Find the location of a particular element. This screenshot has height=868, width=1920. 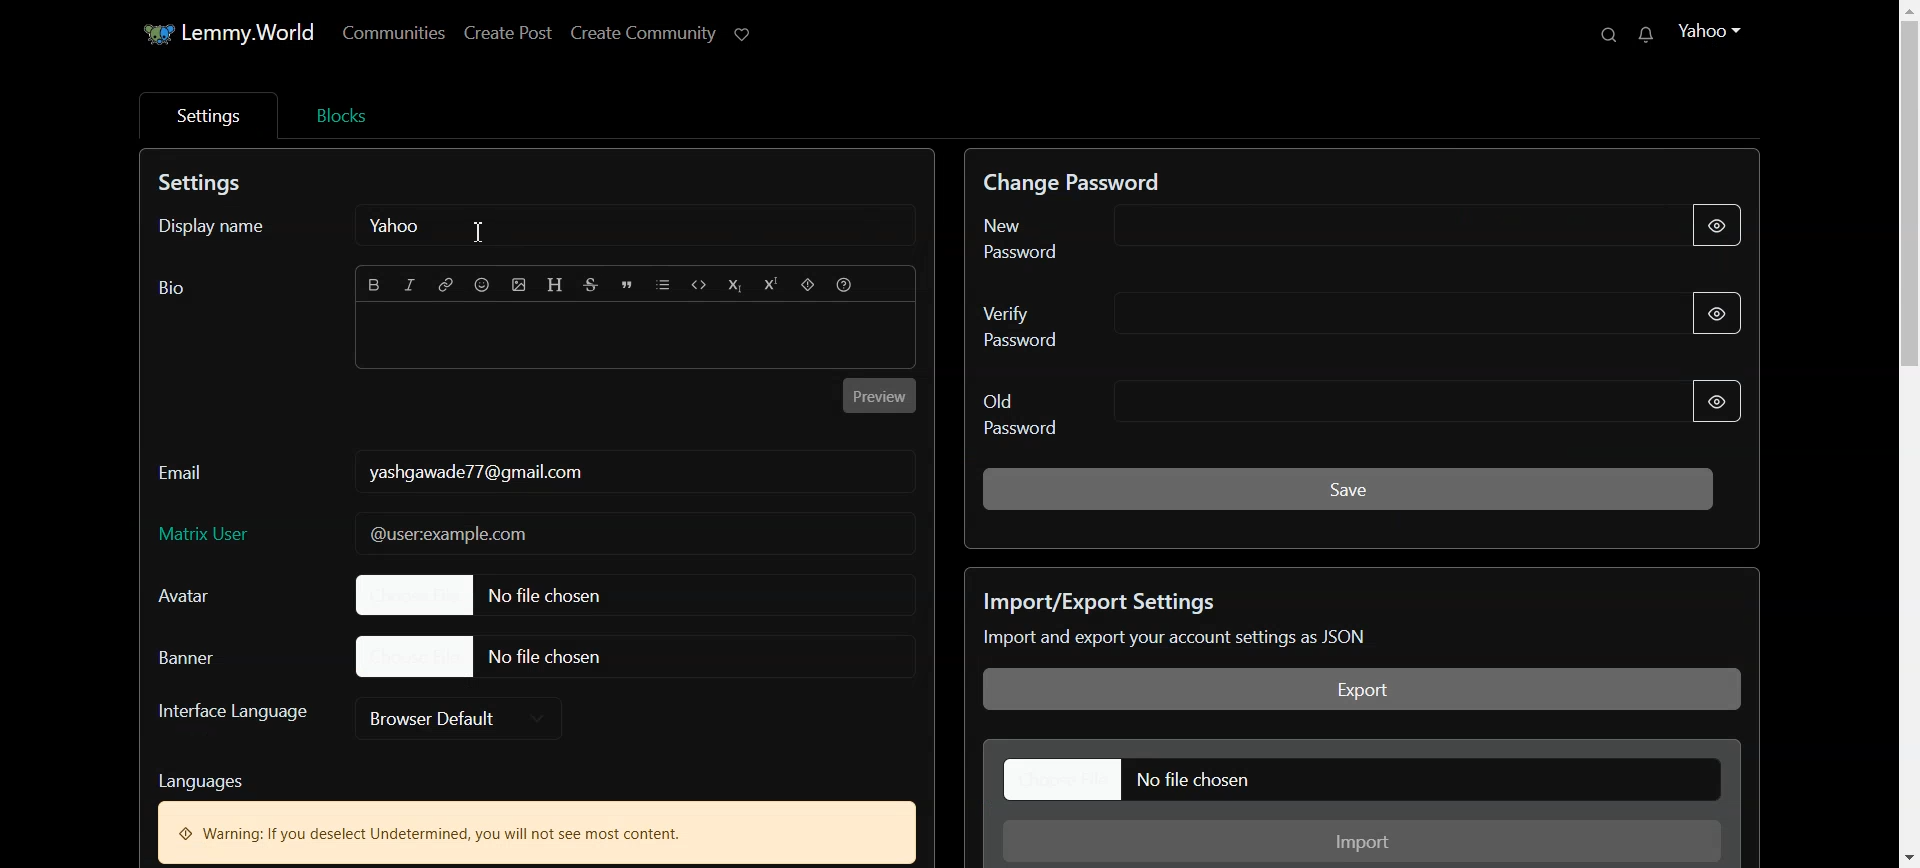

Save is located at coordinates (1348, 487).